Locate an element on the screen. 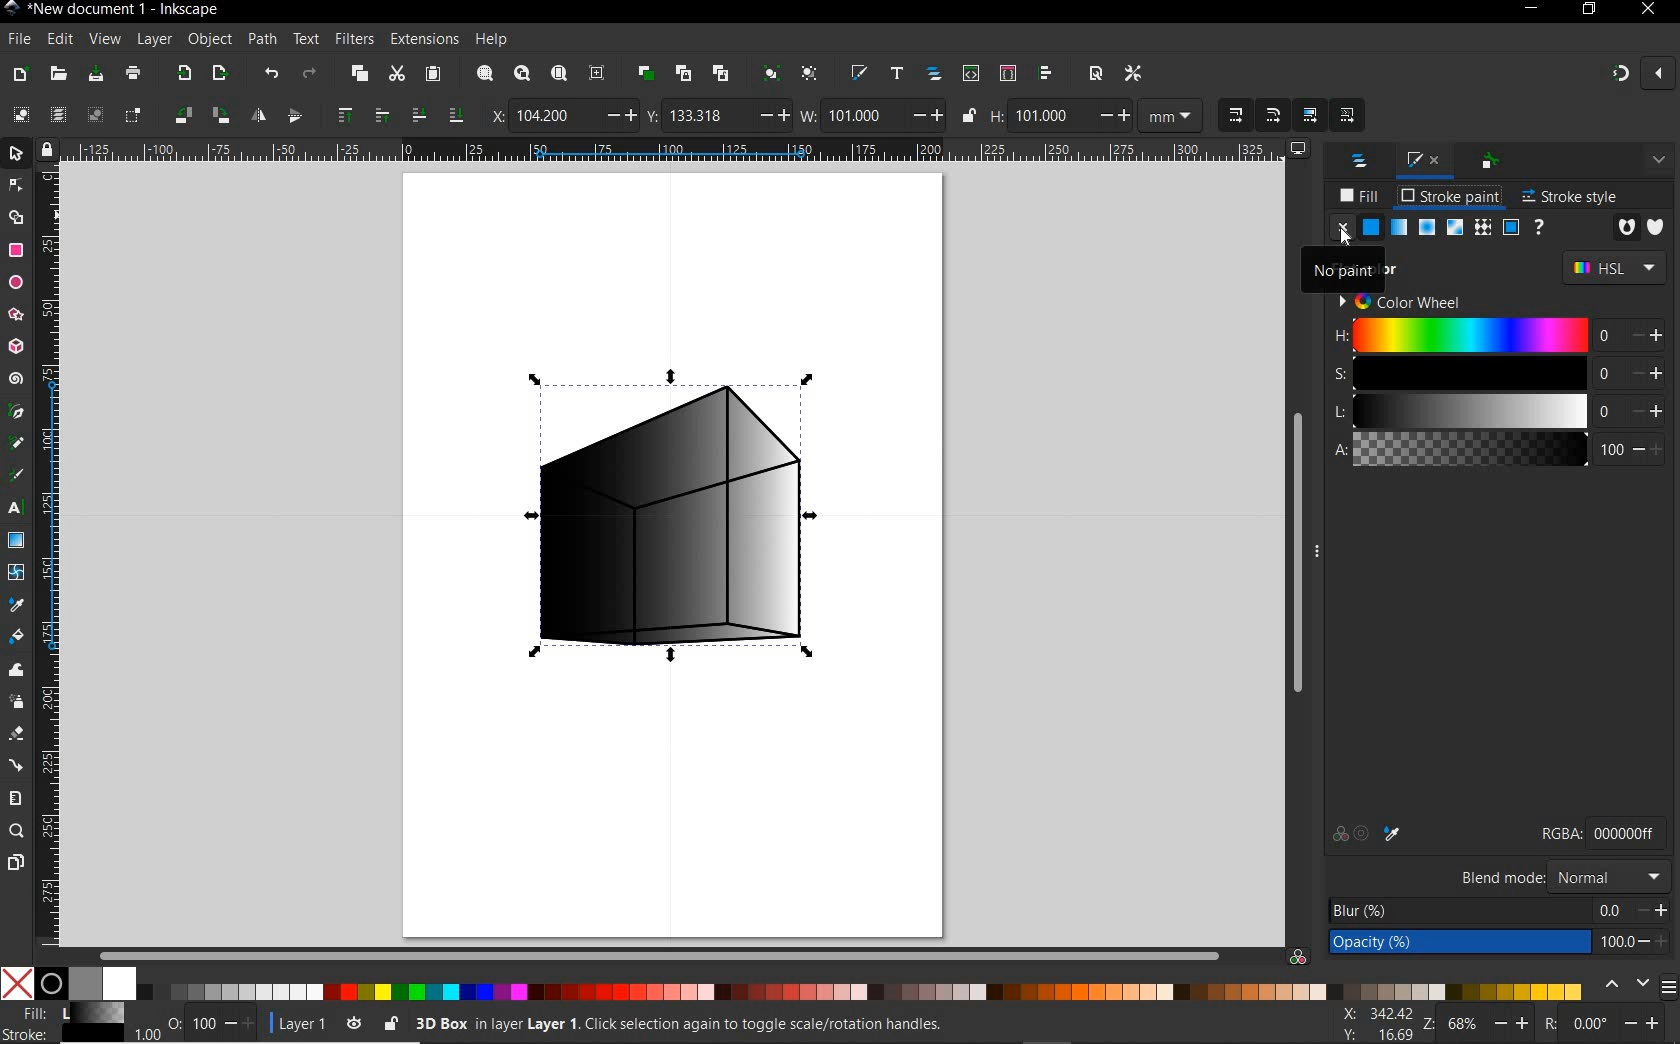 The width and height of the screenshot is (1680, 1044). CONNECTOR TOOL is located at coordinates (18, 764).